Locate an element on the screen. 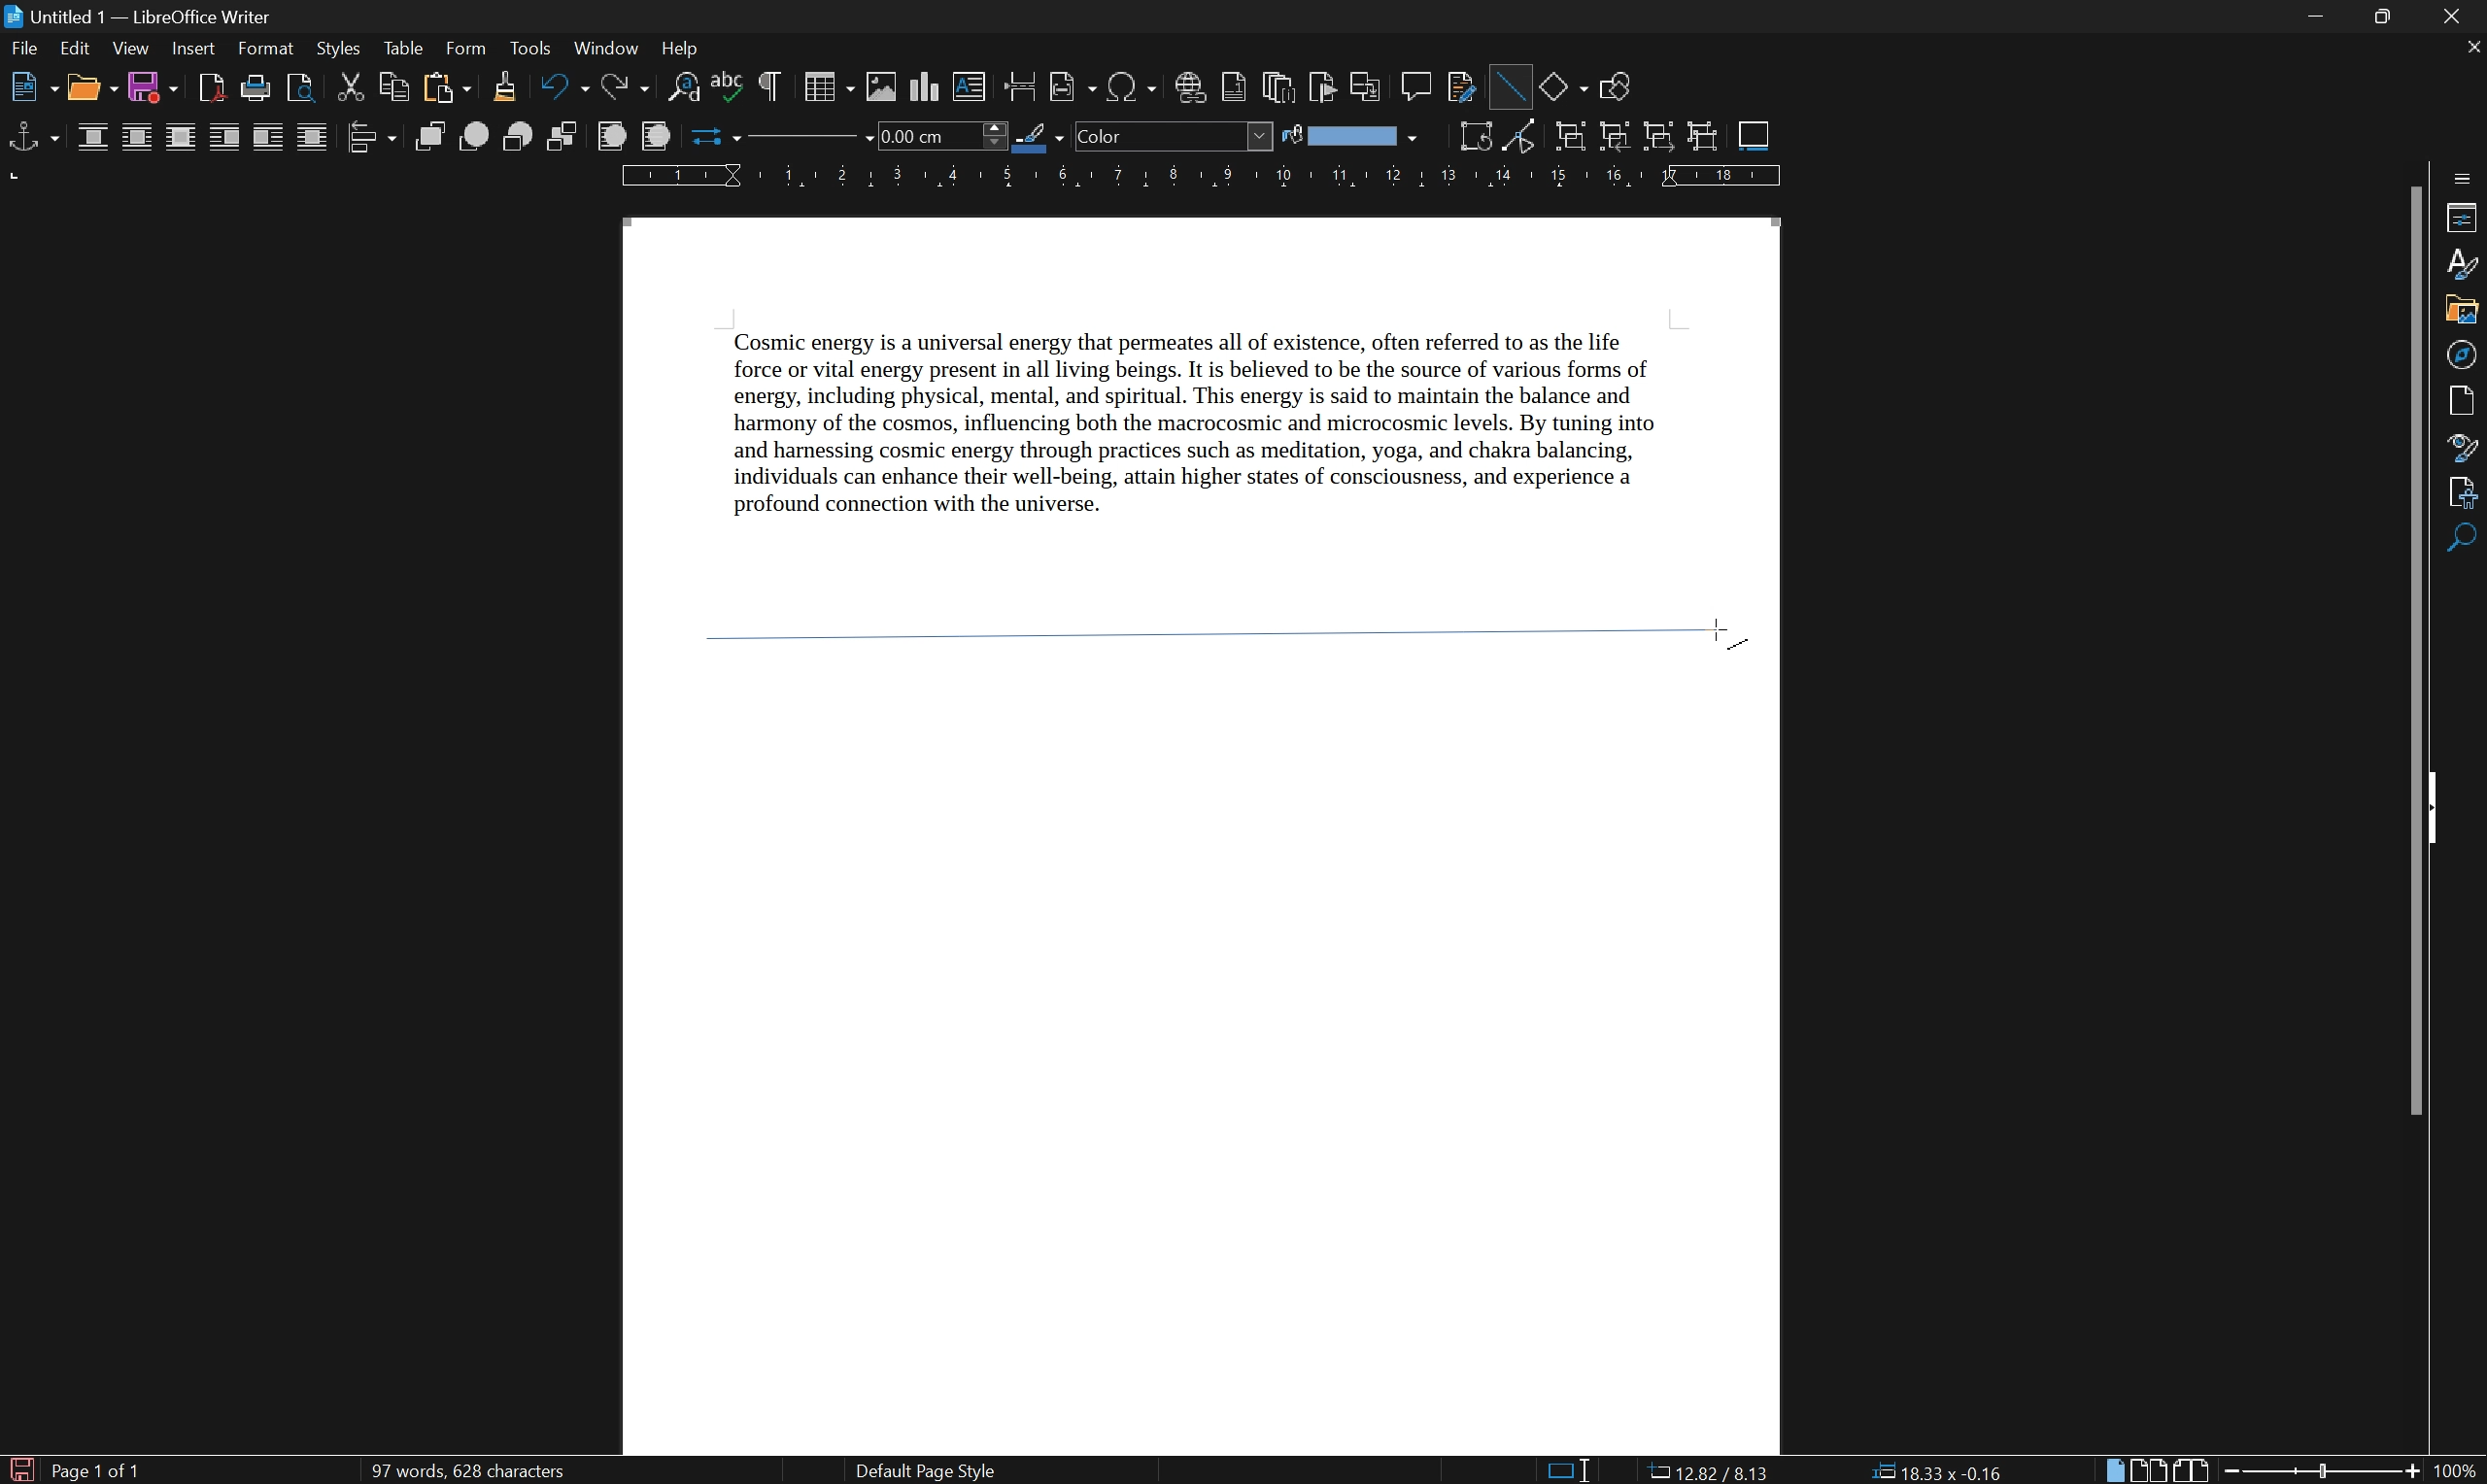 The height and width of the screenshot is (1484, 2487). zoom in is located at coordinates (2410, 1472).